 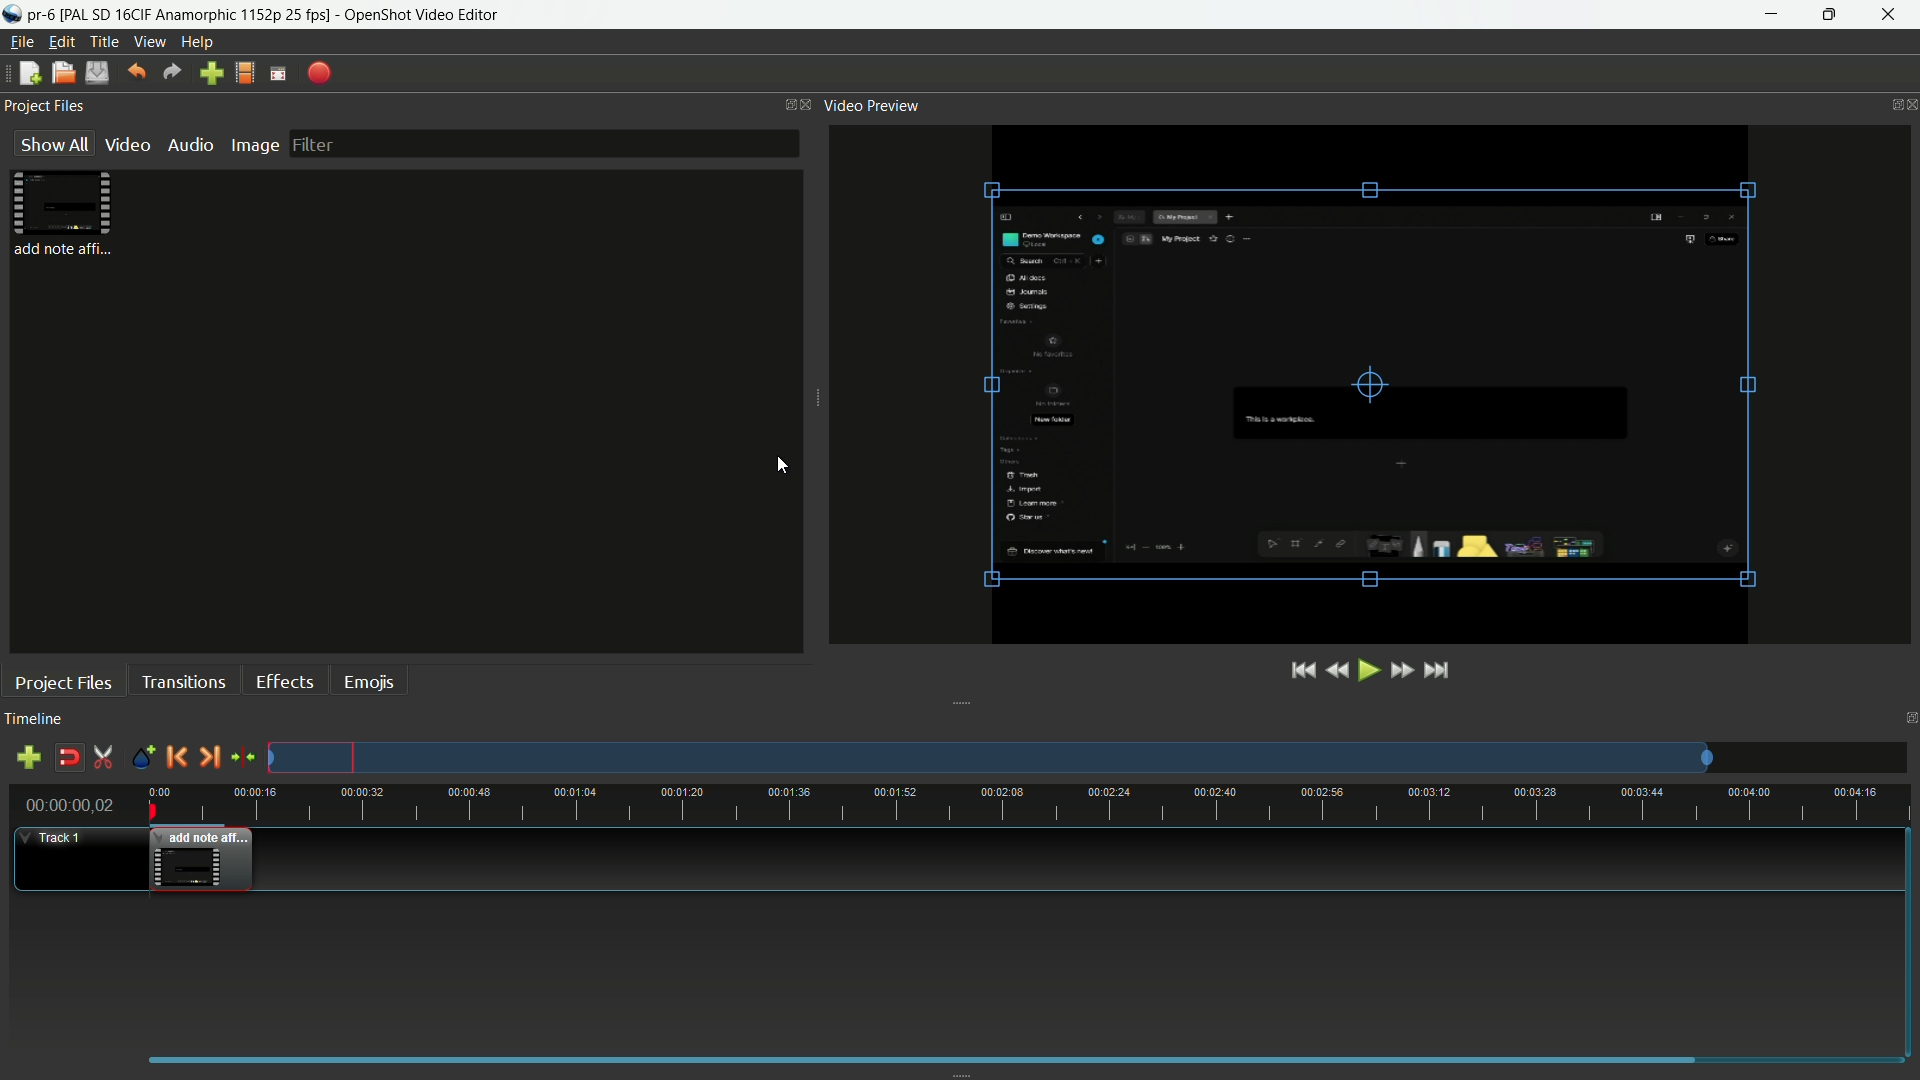 I want to click on close video preview, so click(x=1912, y=105).